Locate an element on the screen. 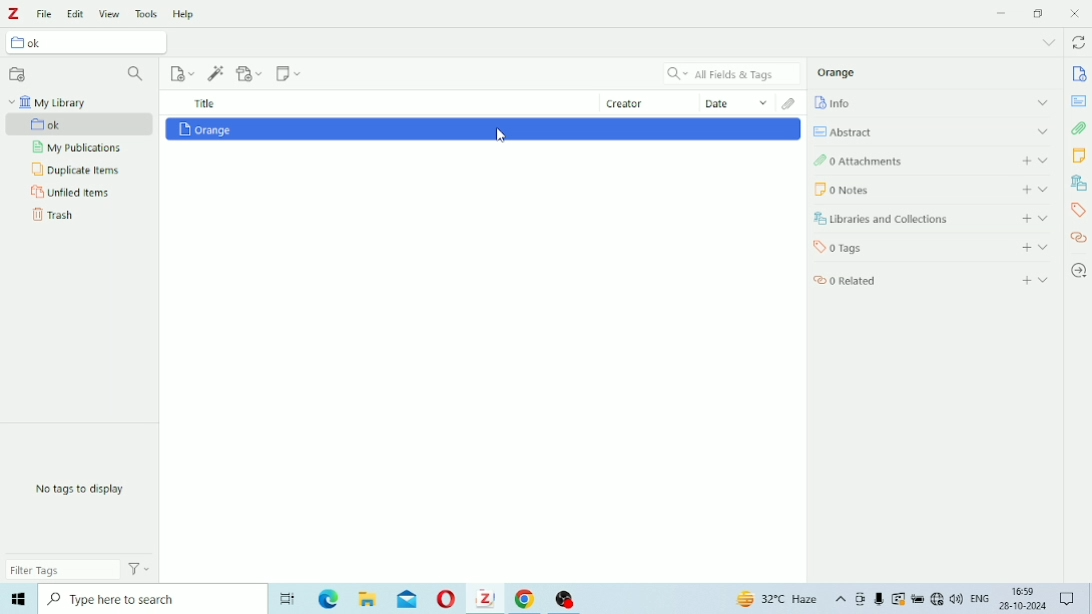 Image resolution: width=1092 pixels, height=614 pixels. Trash is located at coordinates (53, 215).